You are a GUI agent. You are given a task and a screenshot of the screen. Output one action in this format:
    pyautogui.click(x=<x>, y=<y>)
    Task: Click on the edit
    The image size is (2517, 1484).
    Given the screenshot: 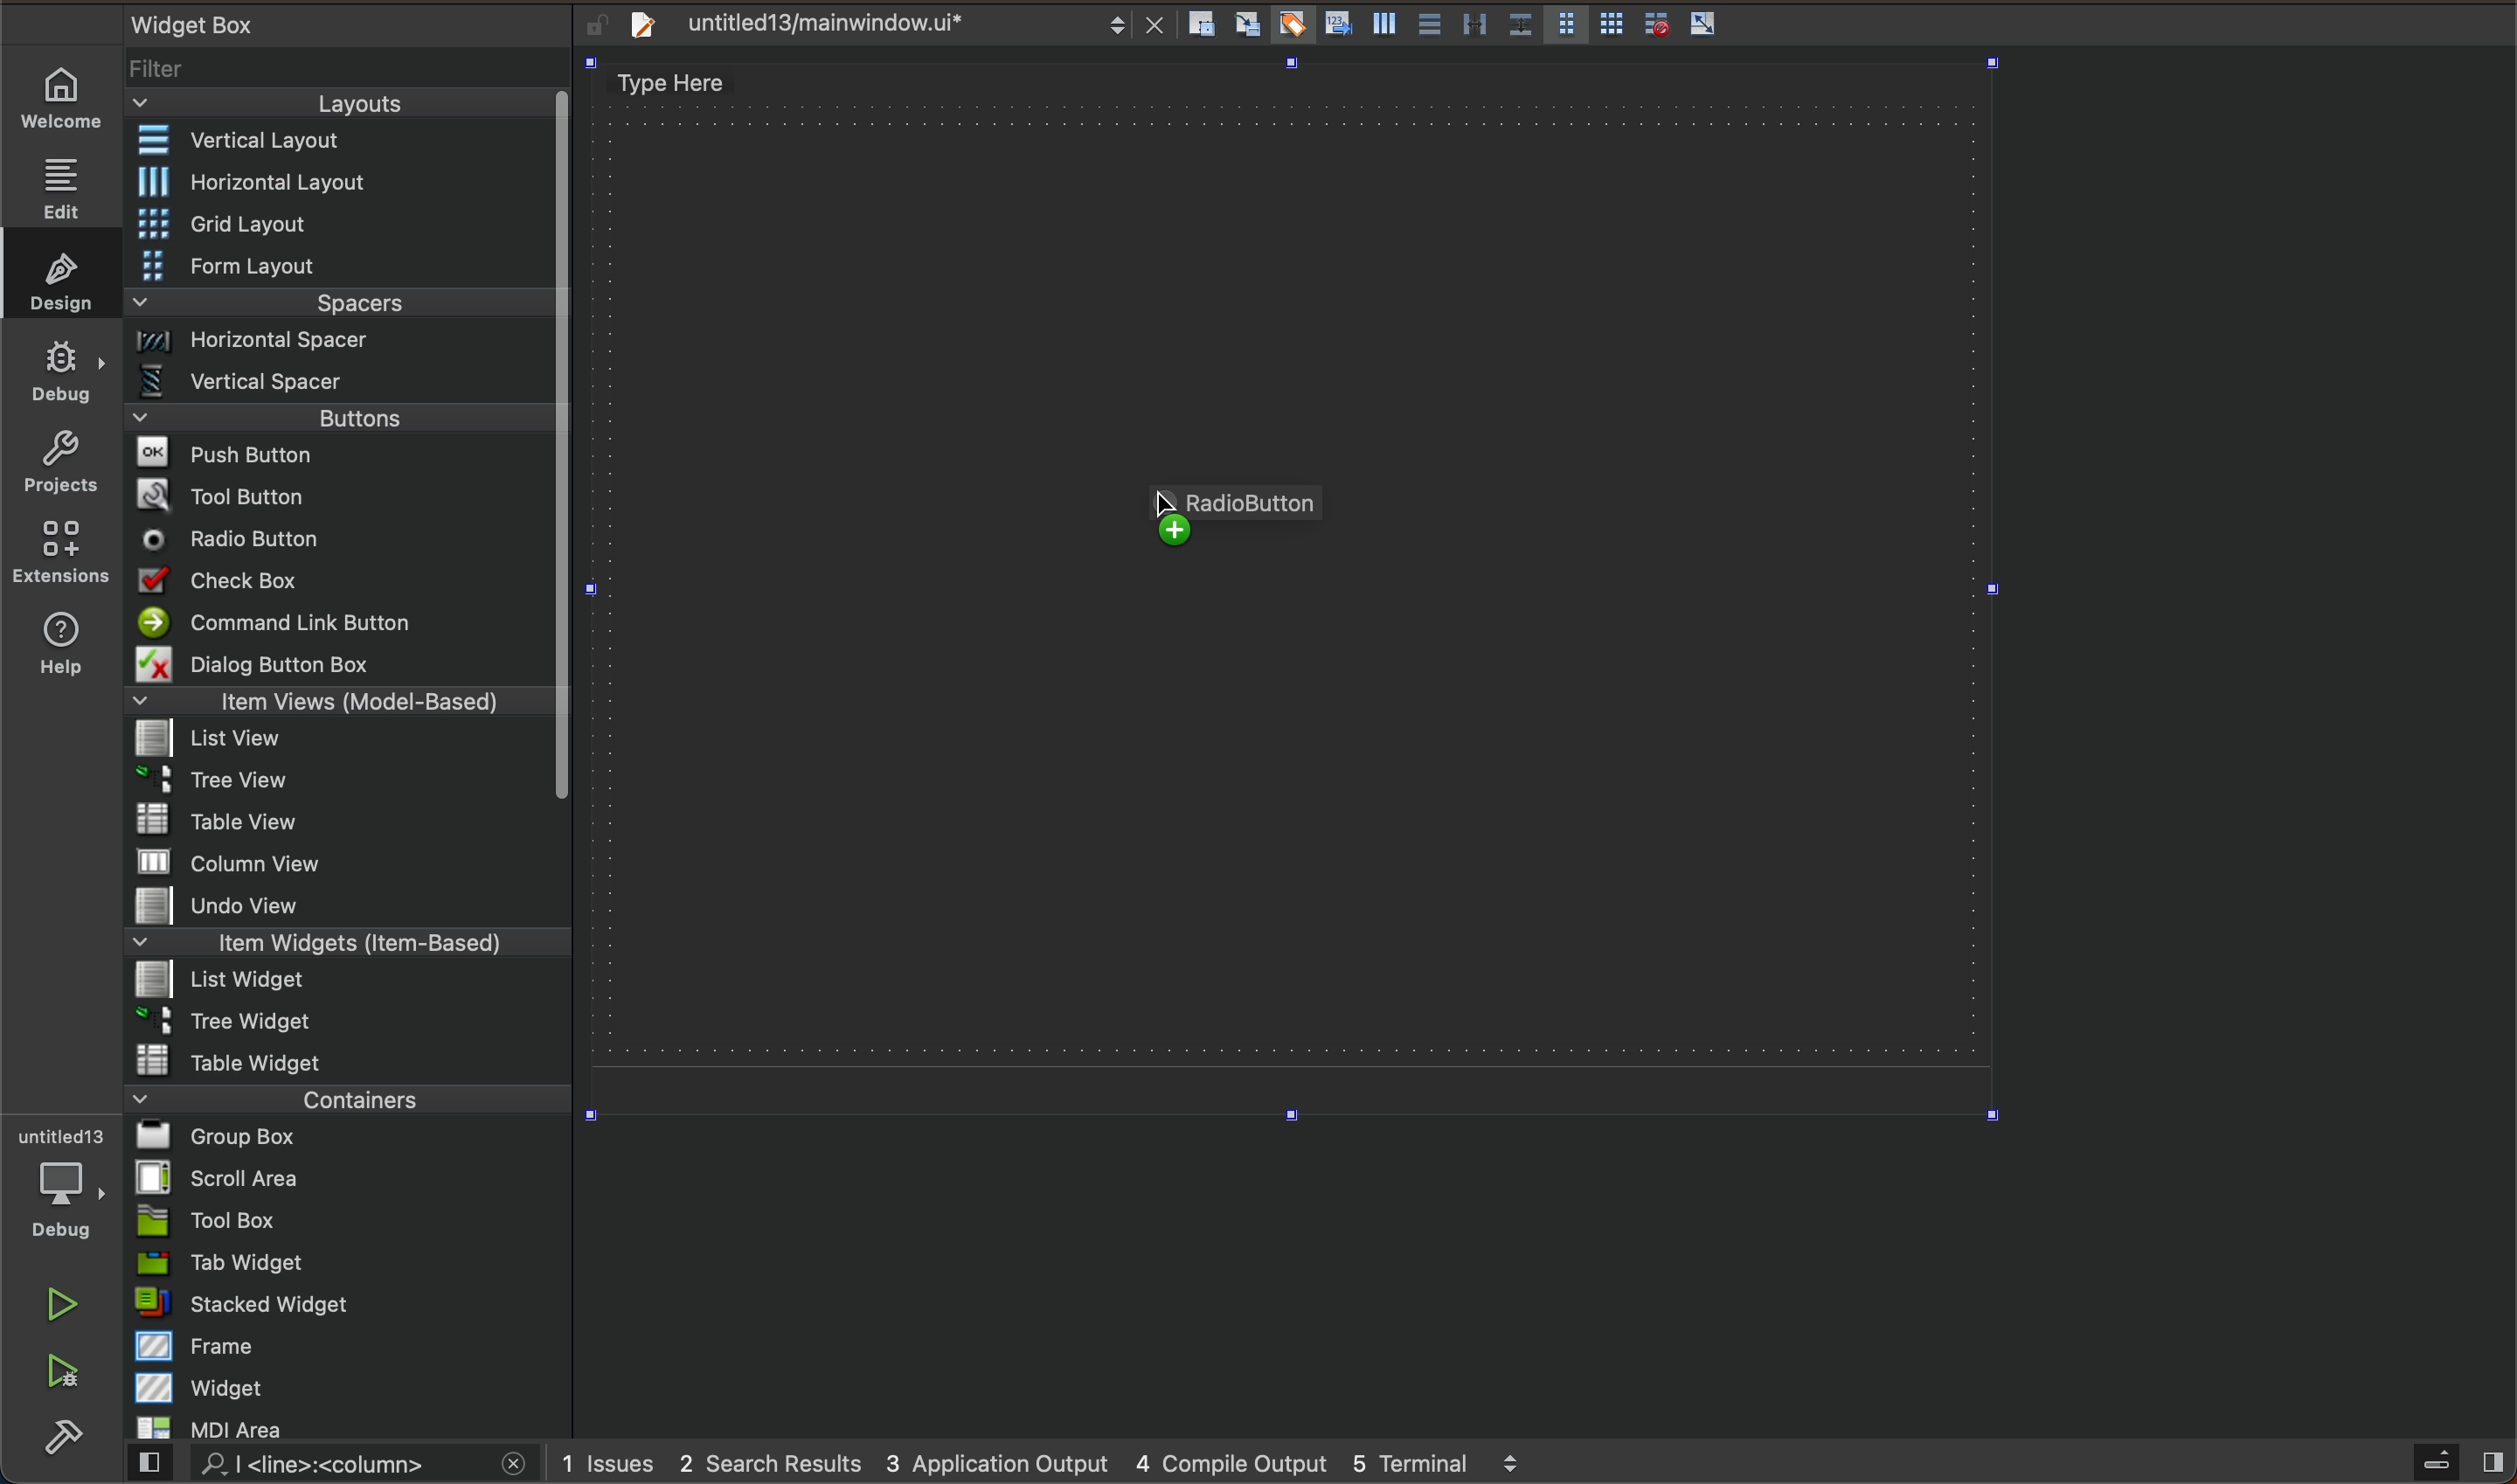 What is the action you would take?
    pyautogui.click(x=71, y=181)
    